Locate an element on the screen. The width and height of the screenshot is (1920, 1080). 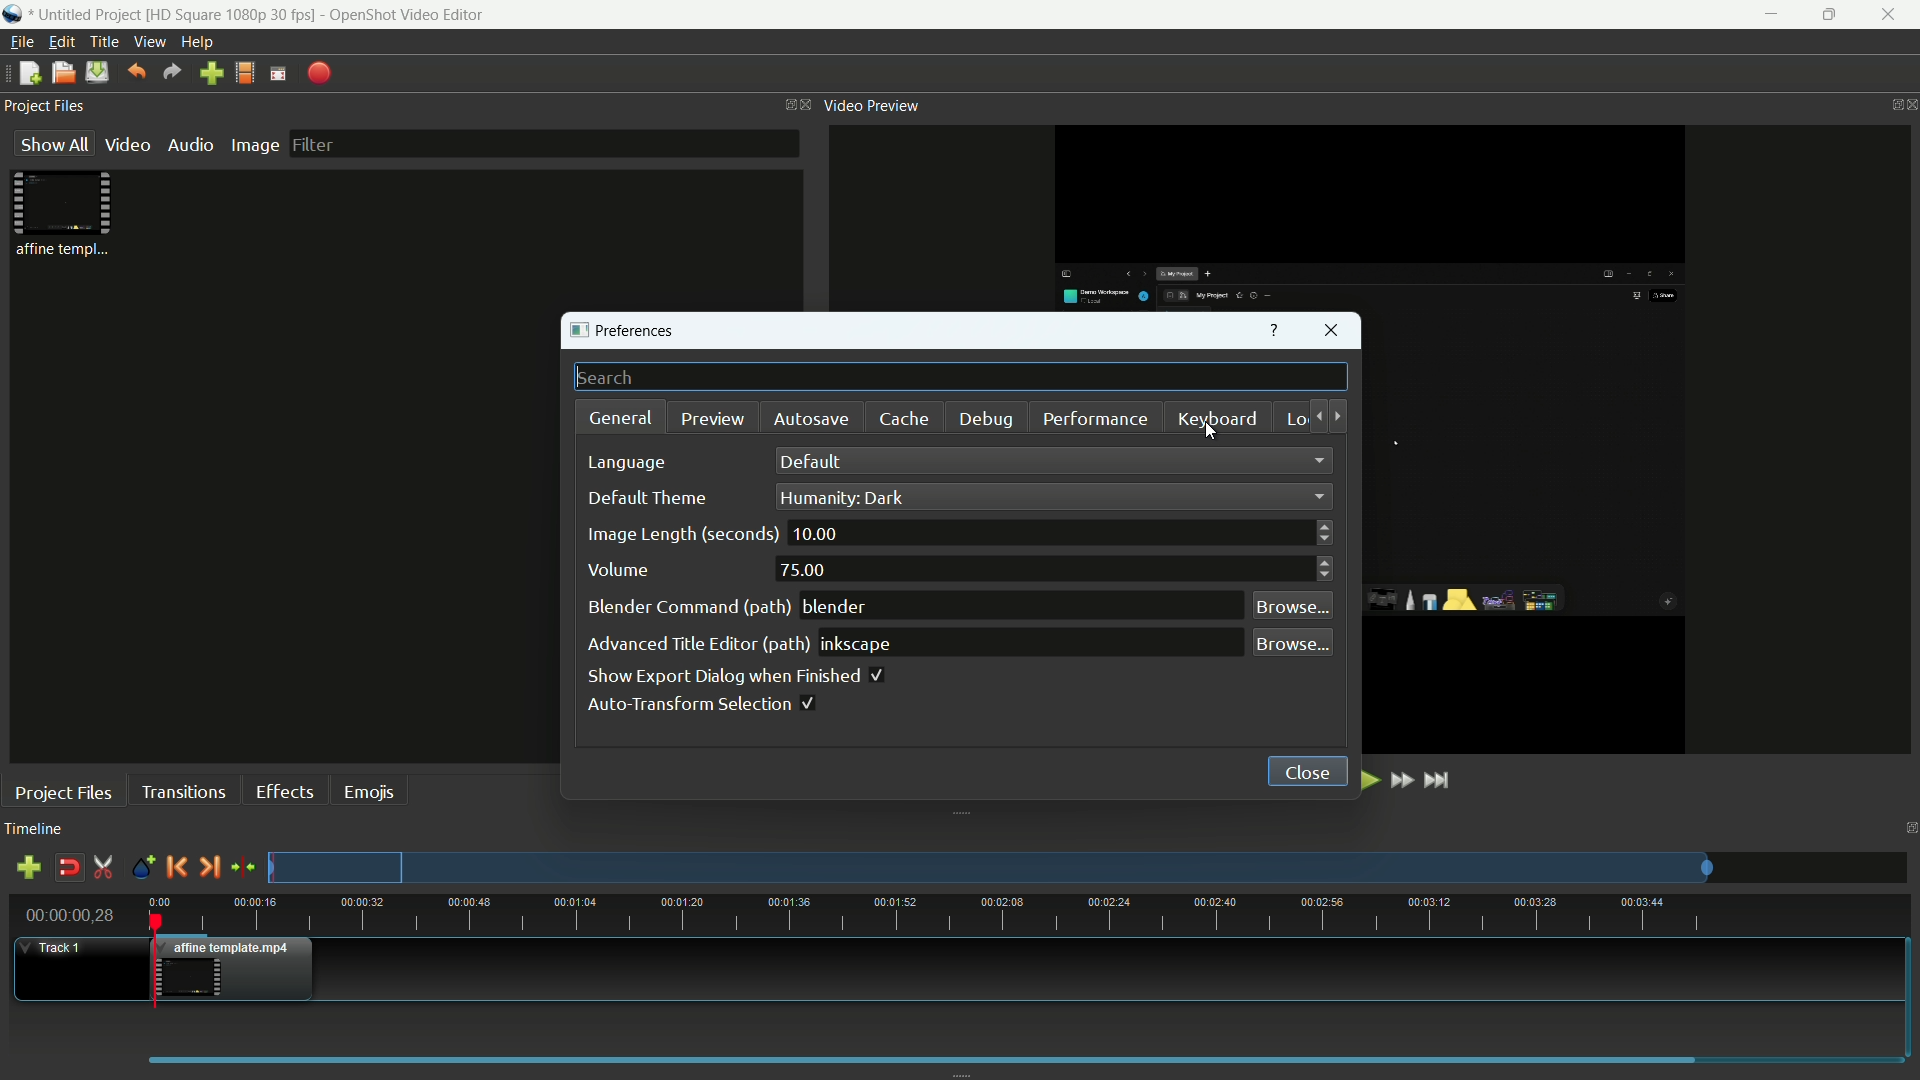
video in timeline is located at coordinates (237, 969).